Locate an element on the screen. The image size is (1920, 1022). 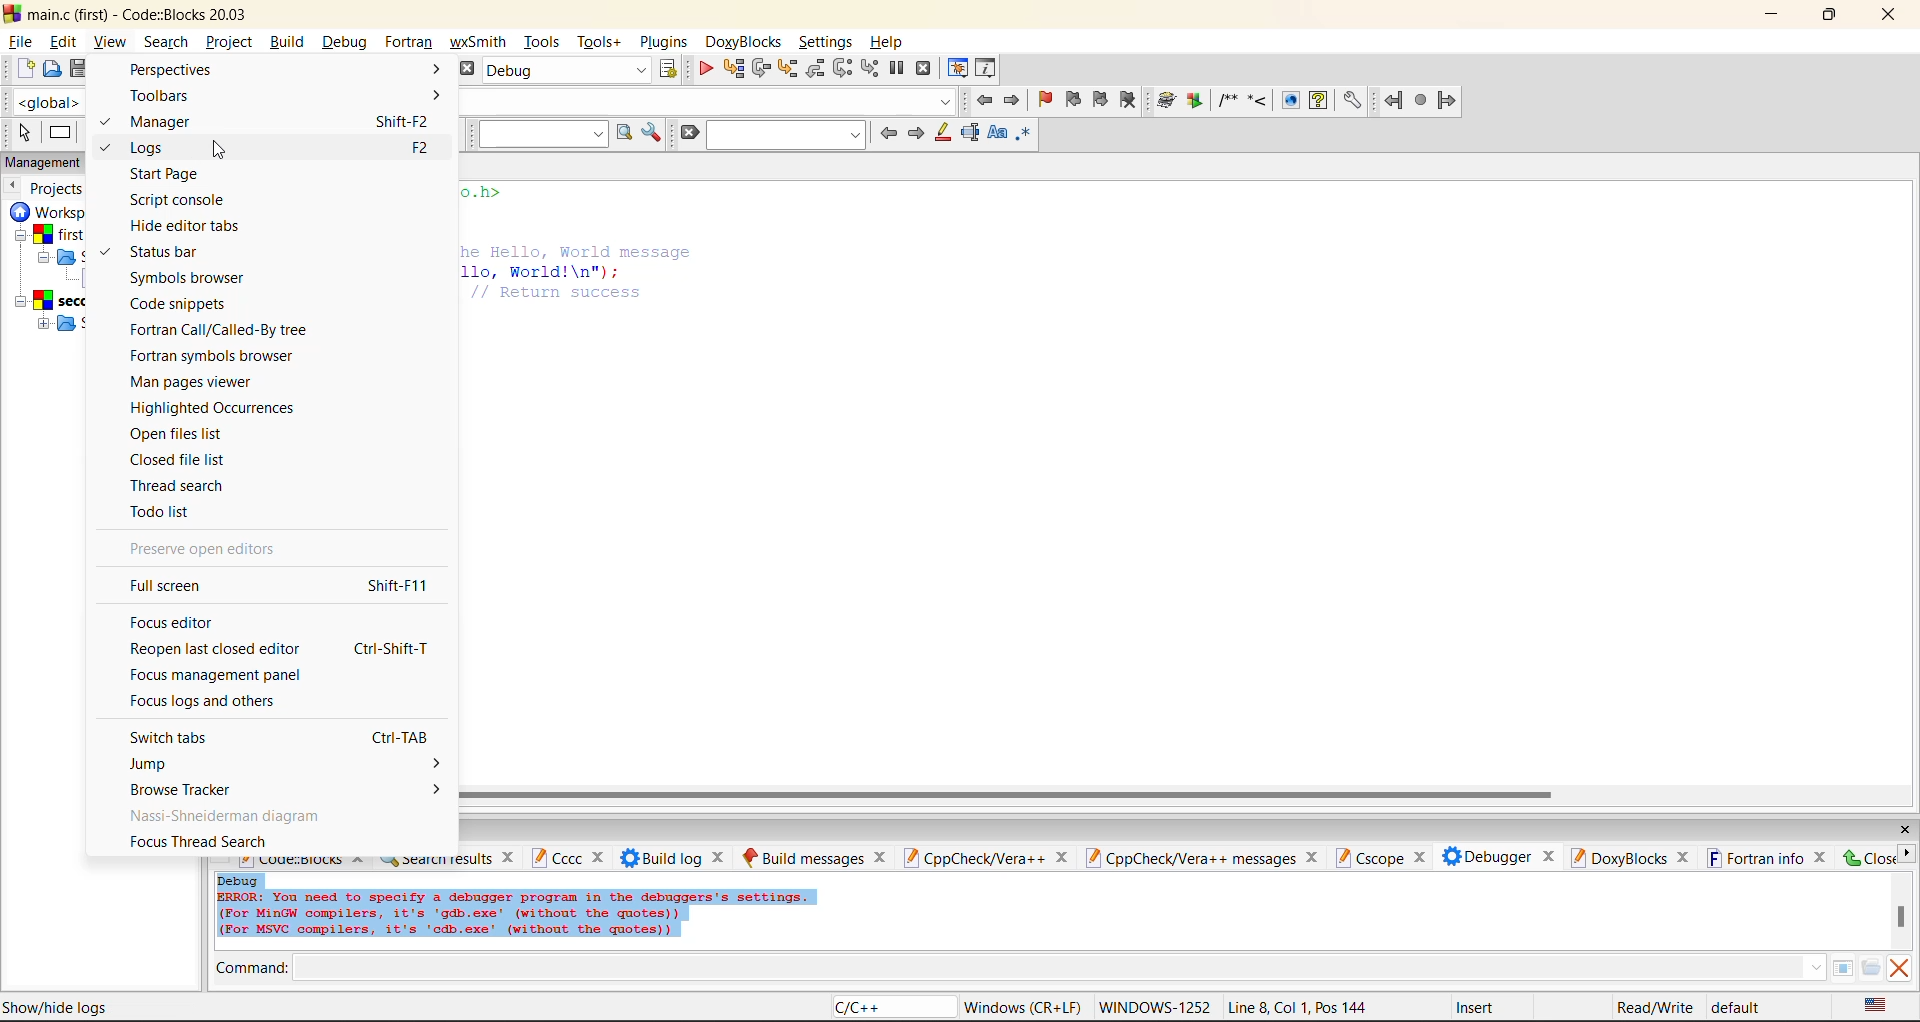
jump forward is located at coordinates (1016, 102).